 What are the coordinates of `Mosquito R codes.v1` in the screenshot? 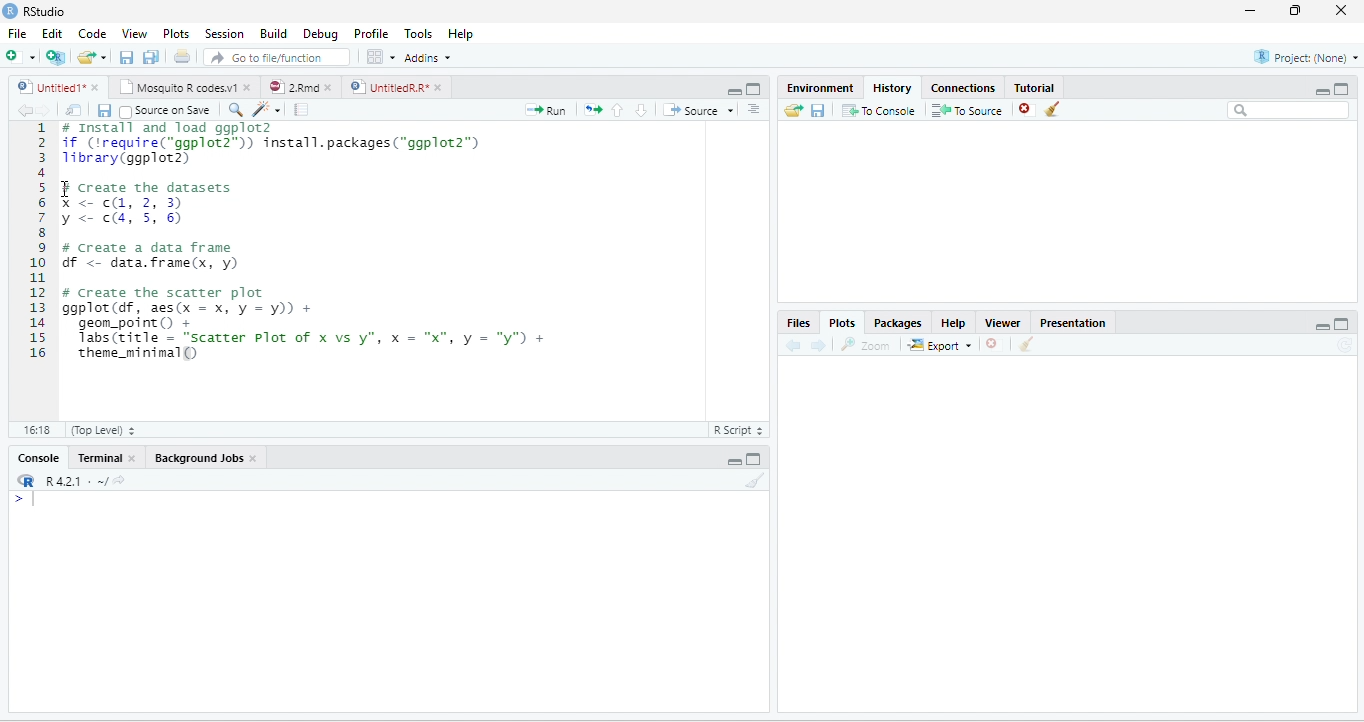 It's located at (176, 87).